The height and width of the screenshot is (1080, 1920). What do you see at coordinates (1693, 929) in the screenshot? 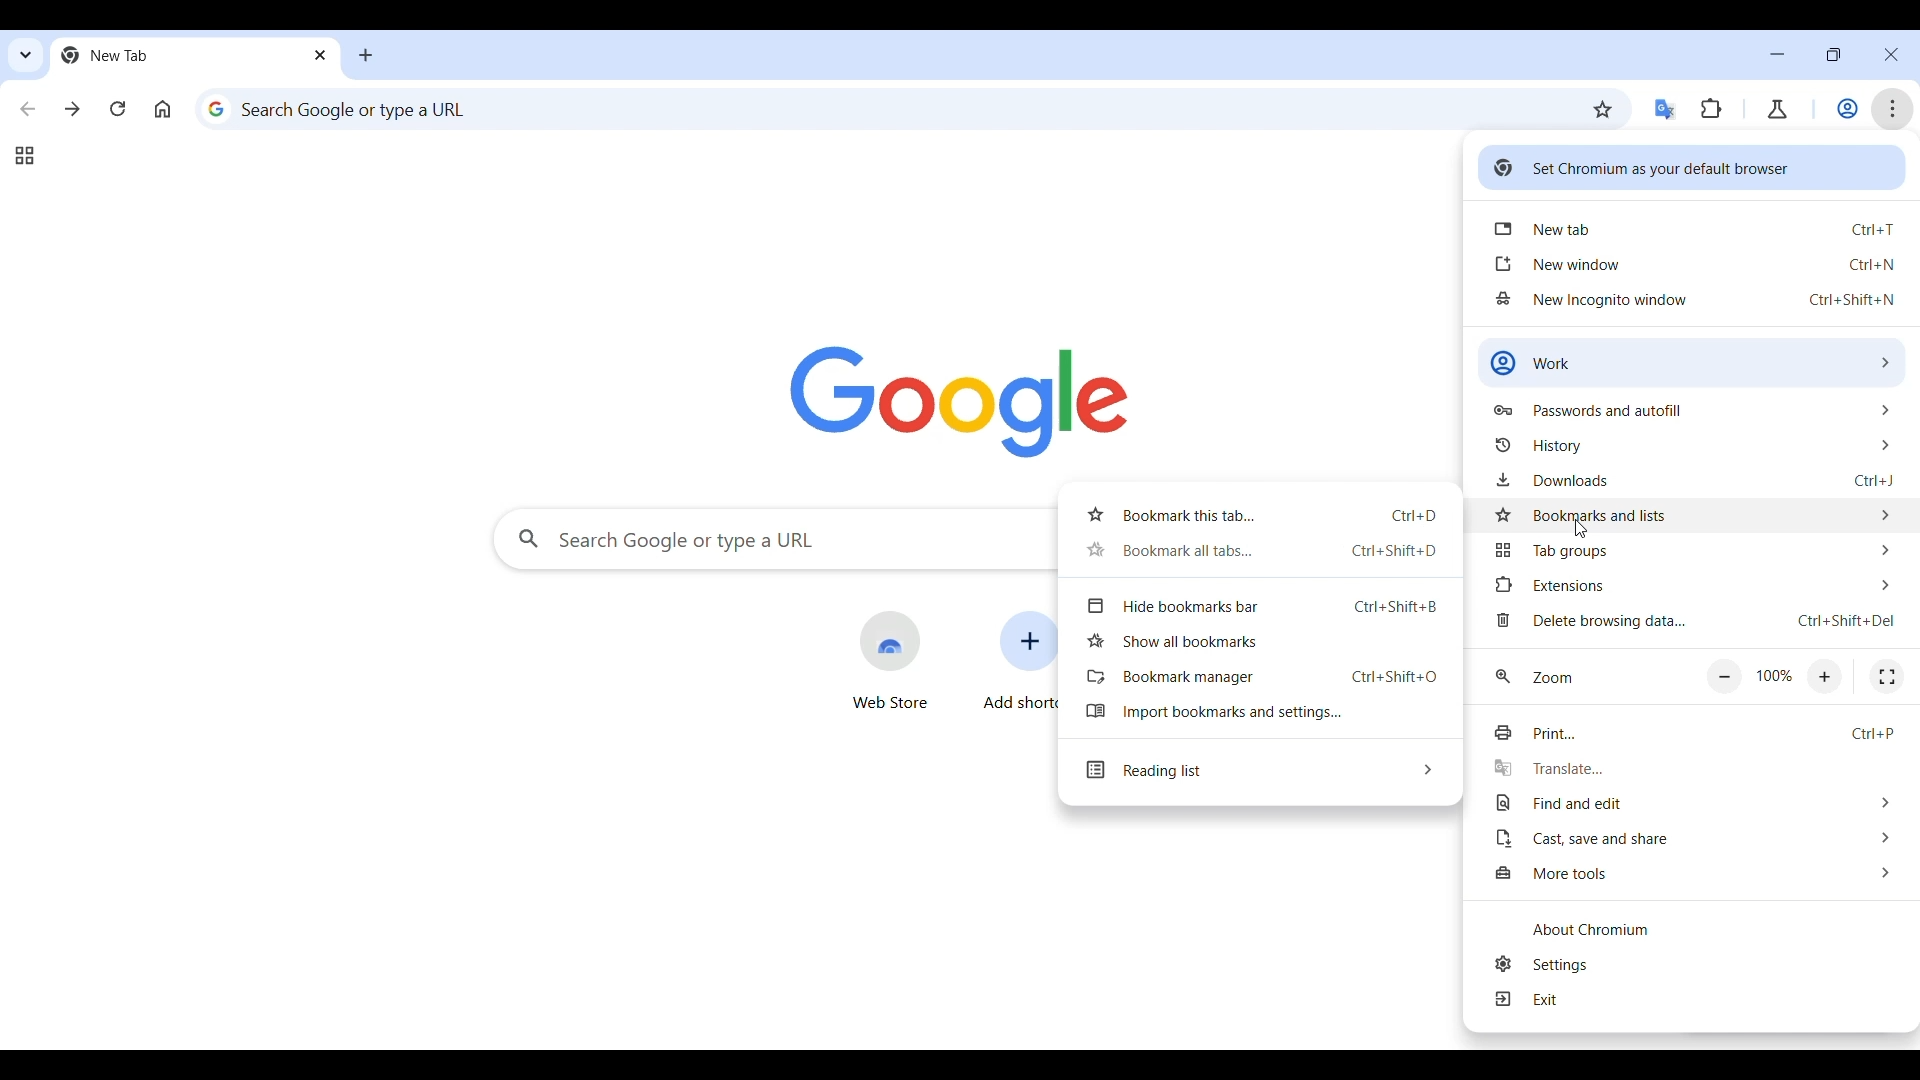
I see `About Chromium` at bounding box center [1693, 929].